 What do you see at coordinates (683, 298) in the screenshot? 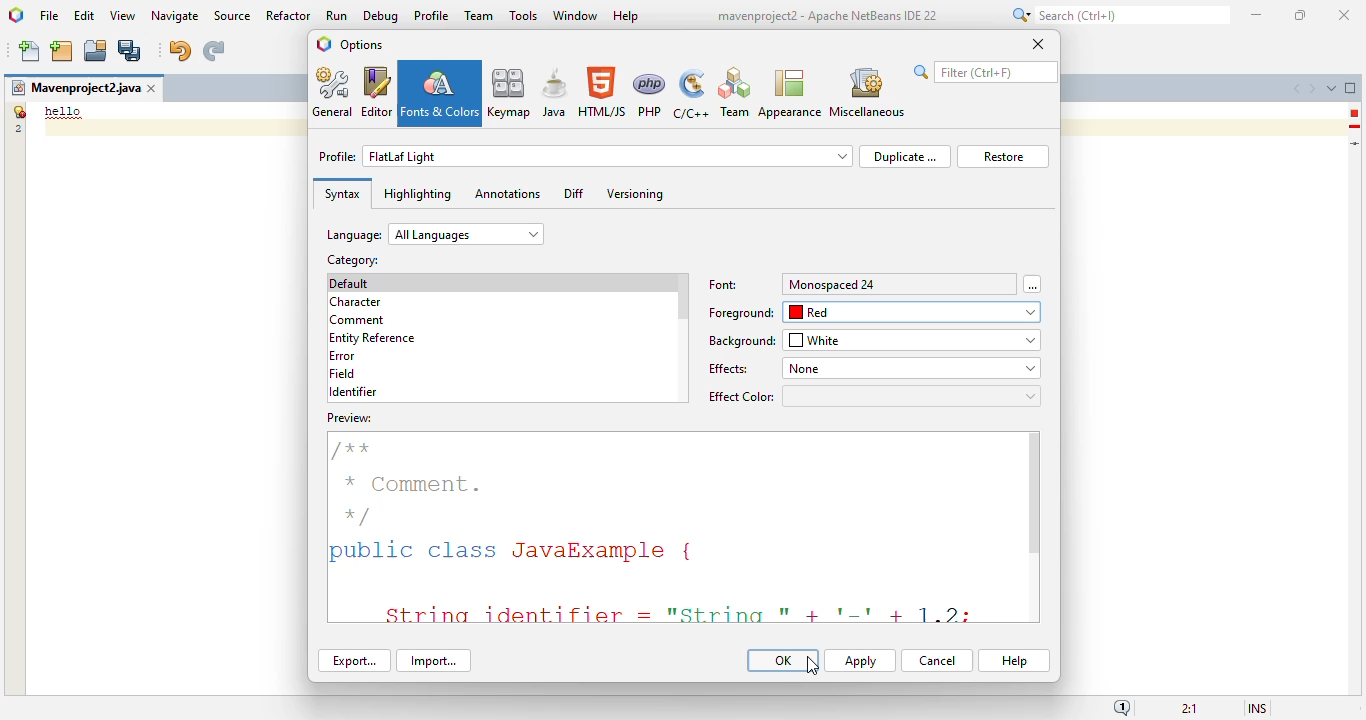
I see `vertical scroll bar` at bounding box center [683, 298].